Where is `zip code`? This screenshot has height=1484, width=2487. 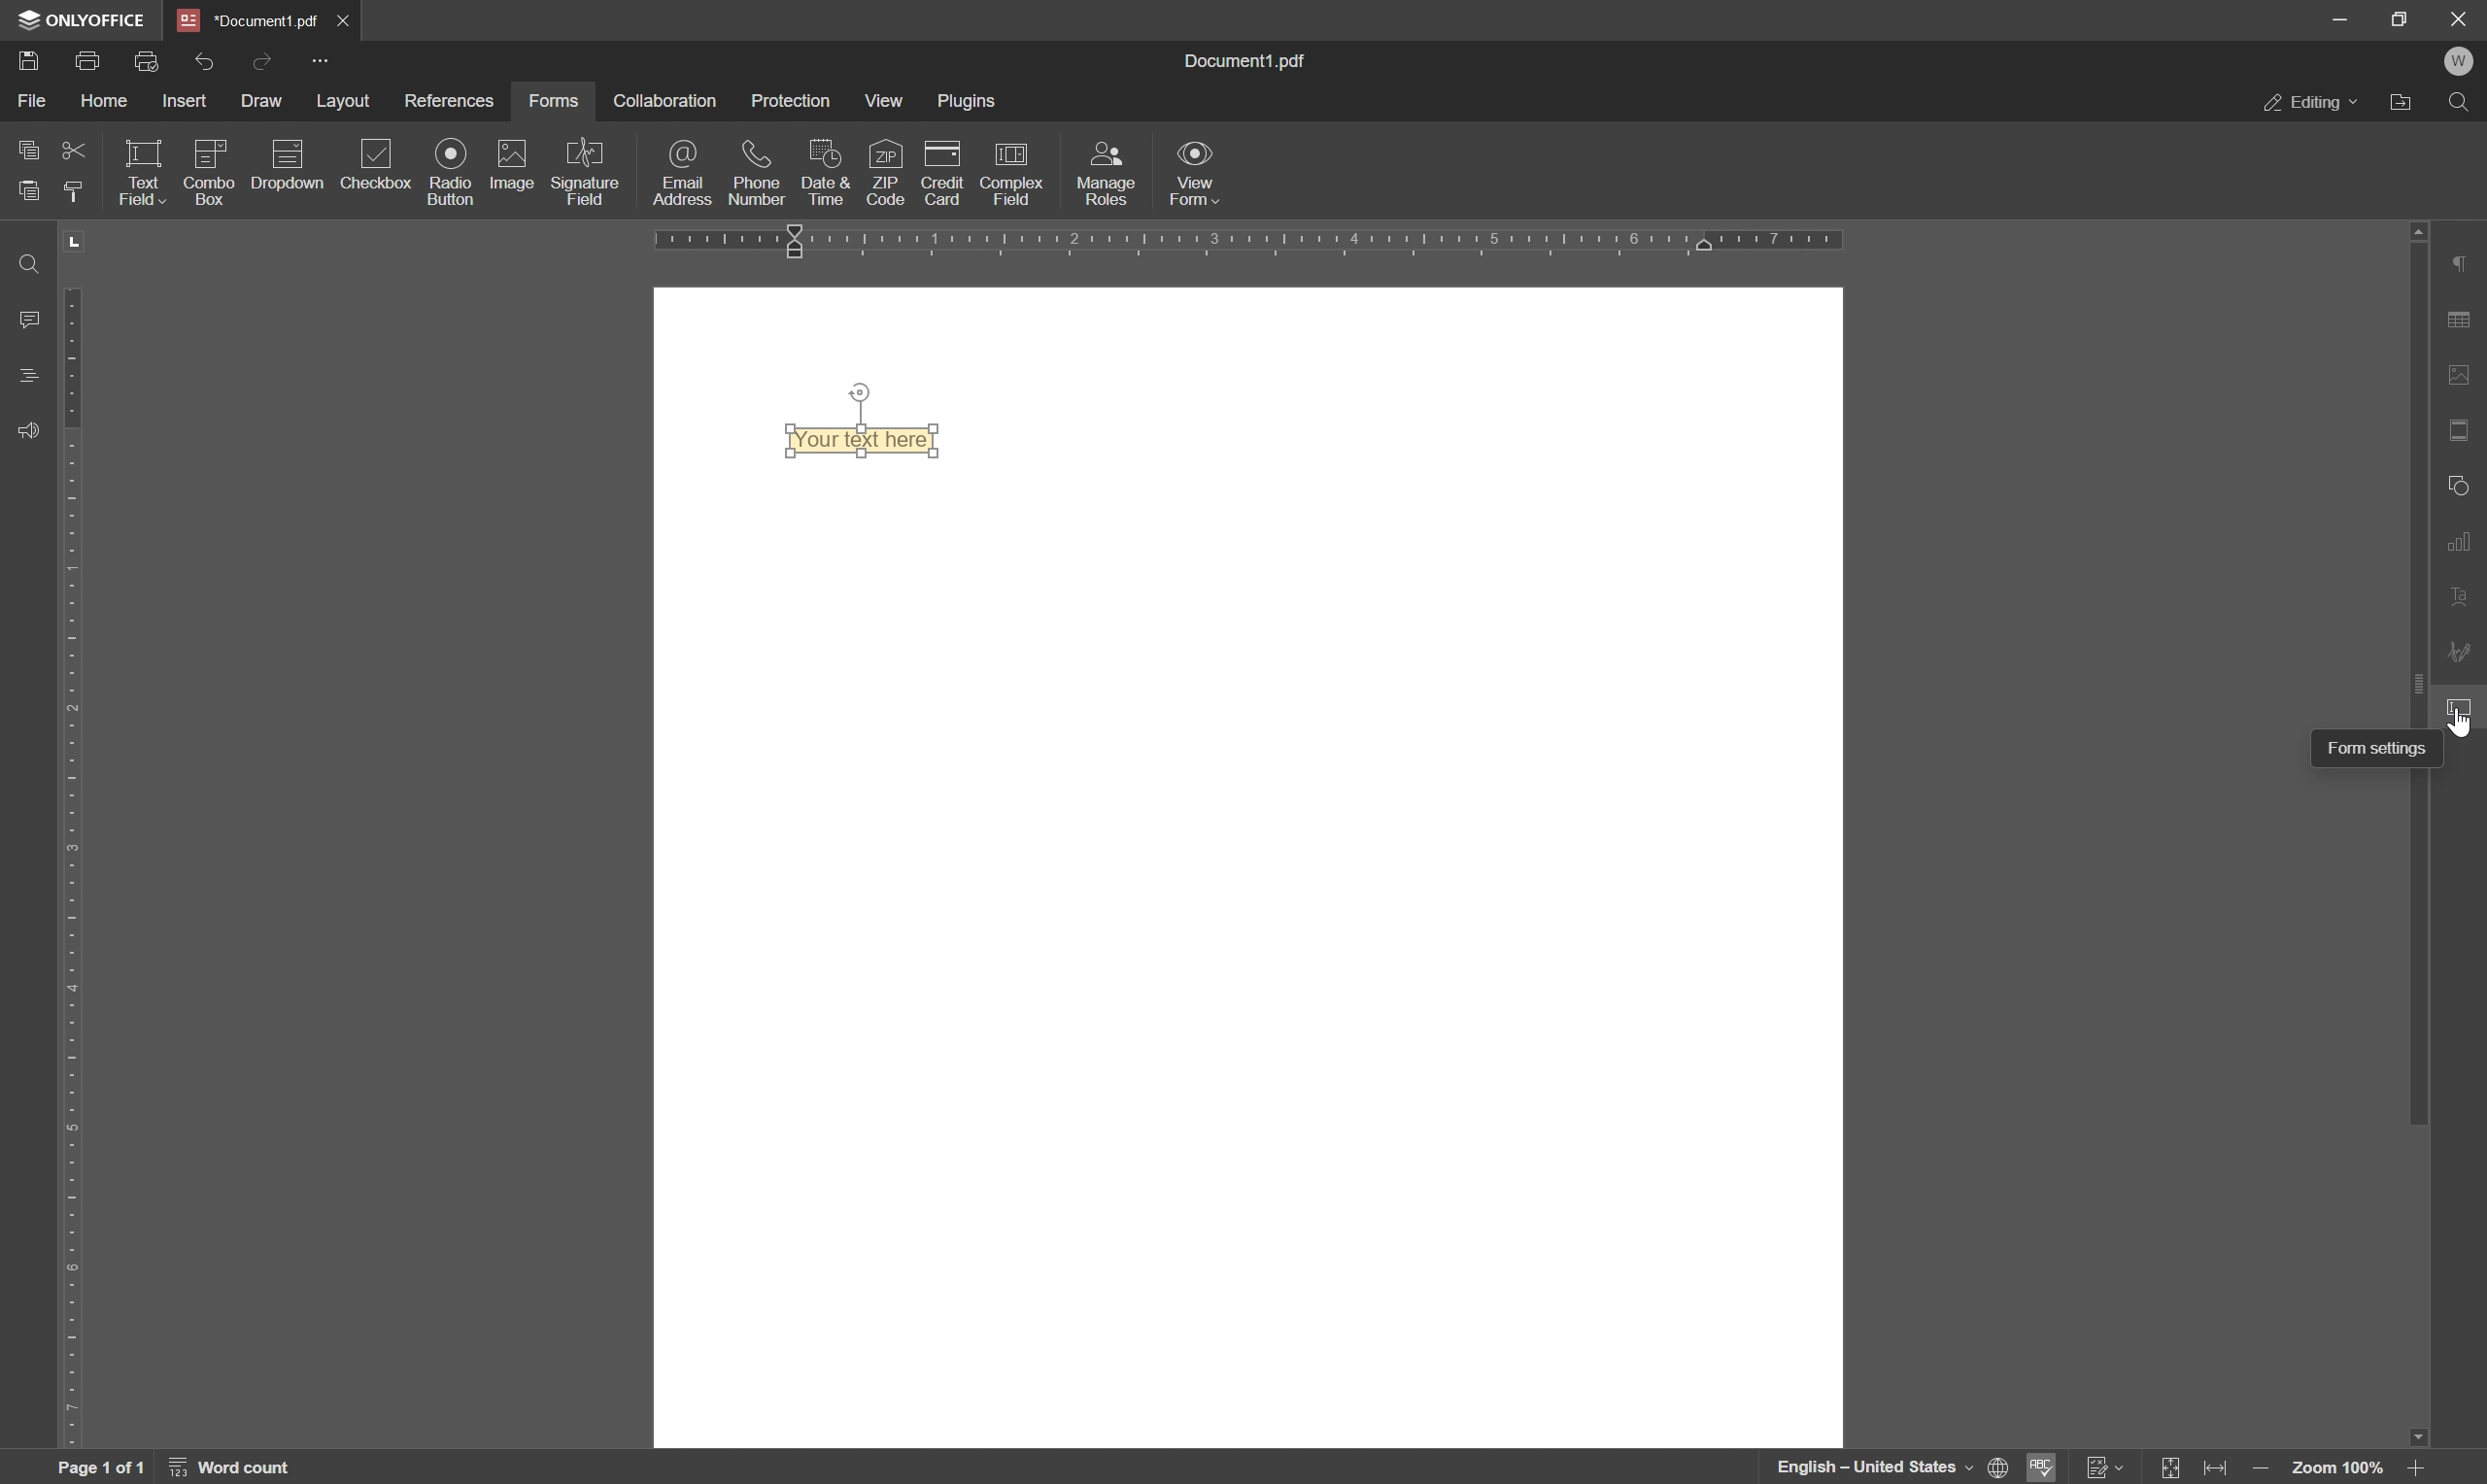 zip code is located at coordinates (887, 174).